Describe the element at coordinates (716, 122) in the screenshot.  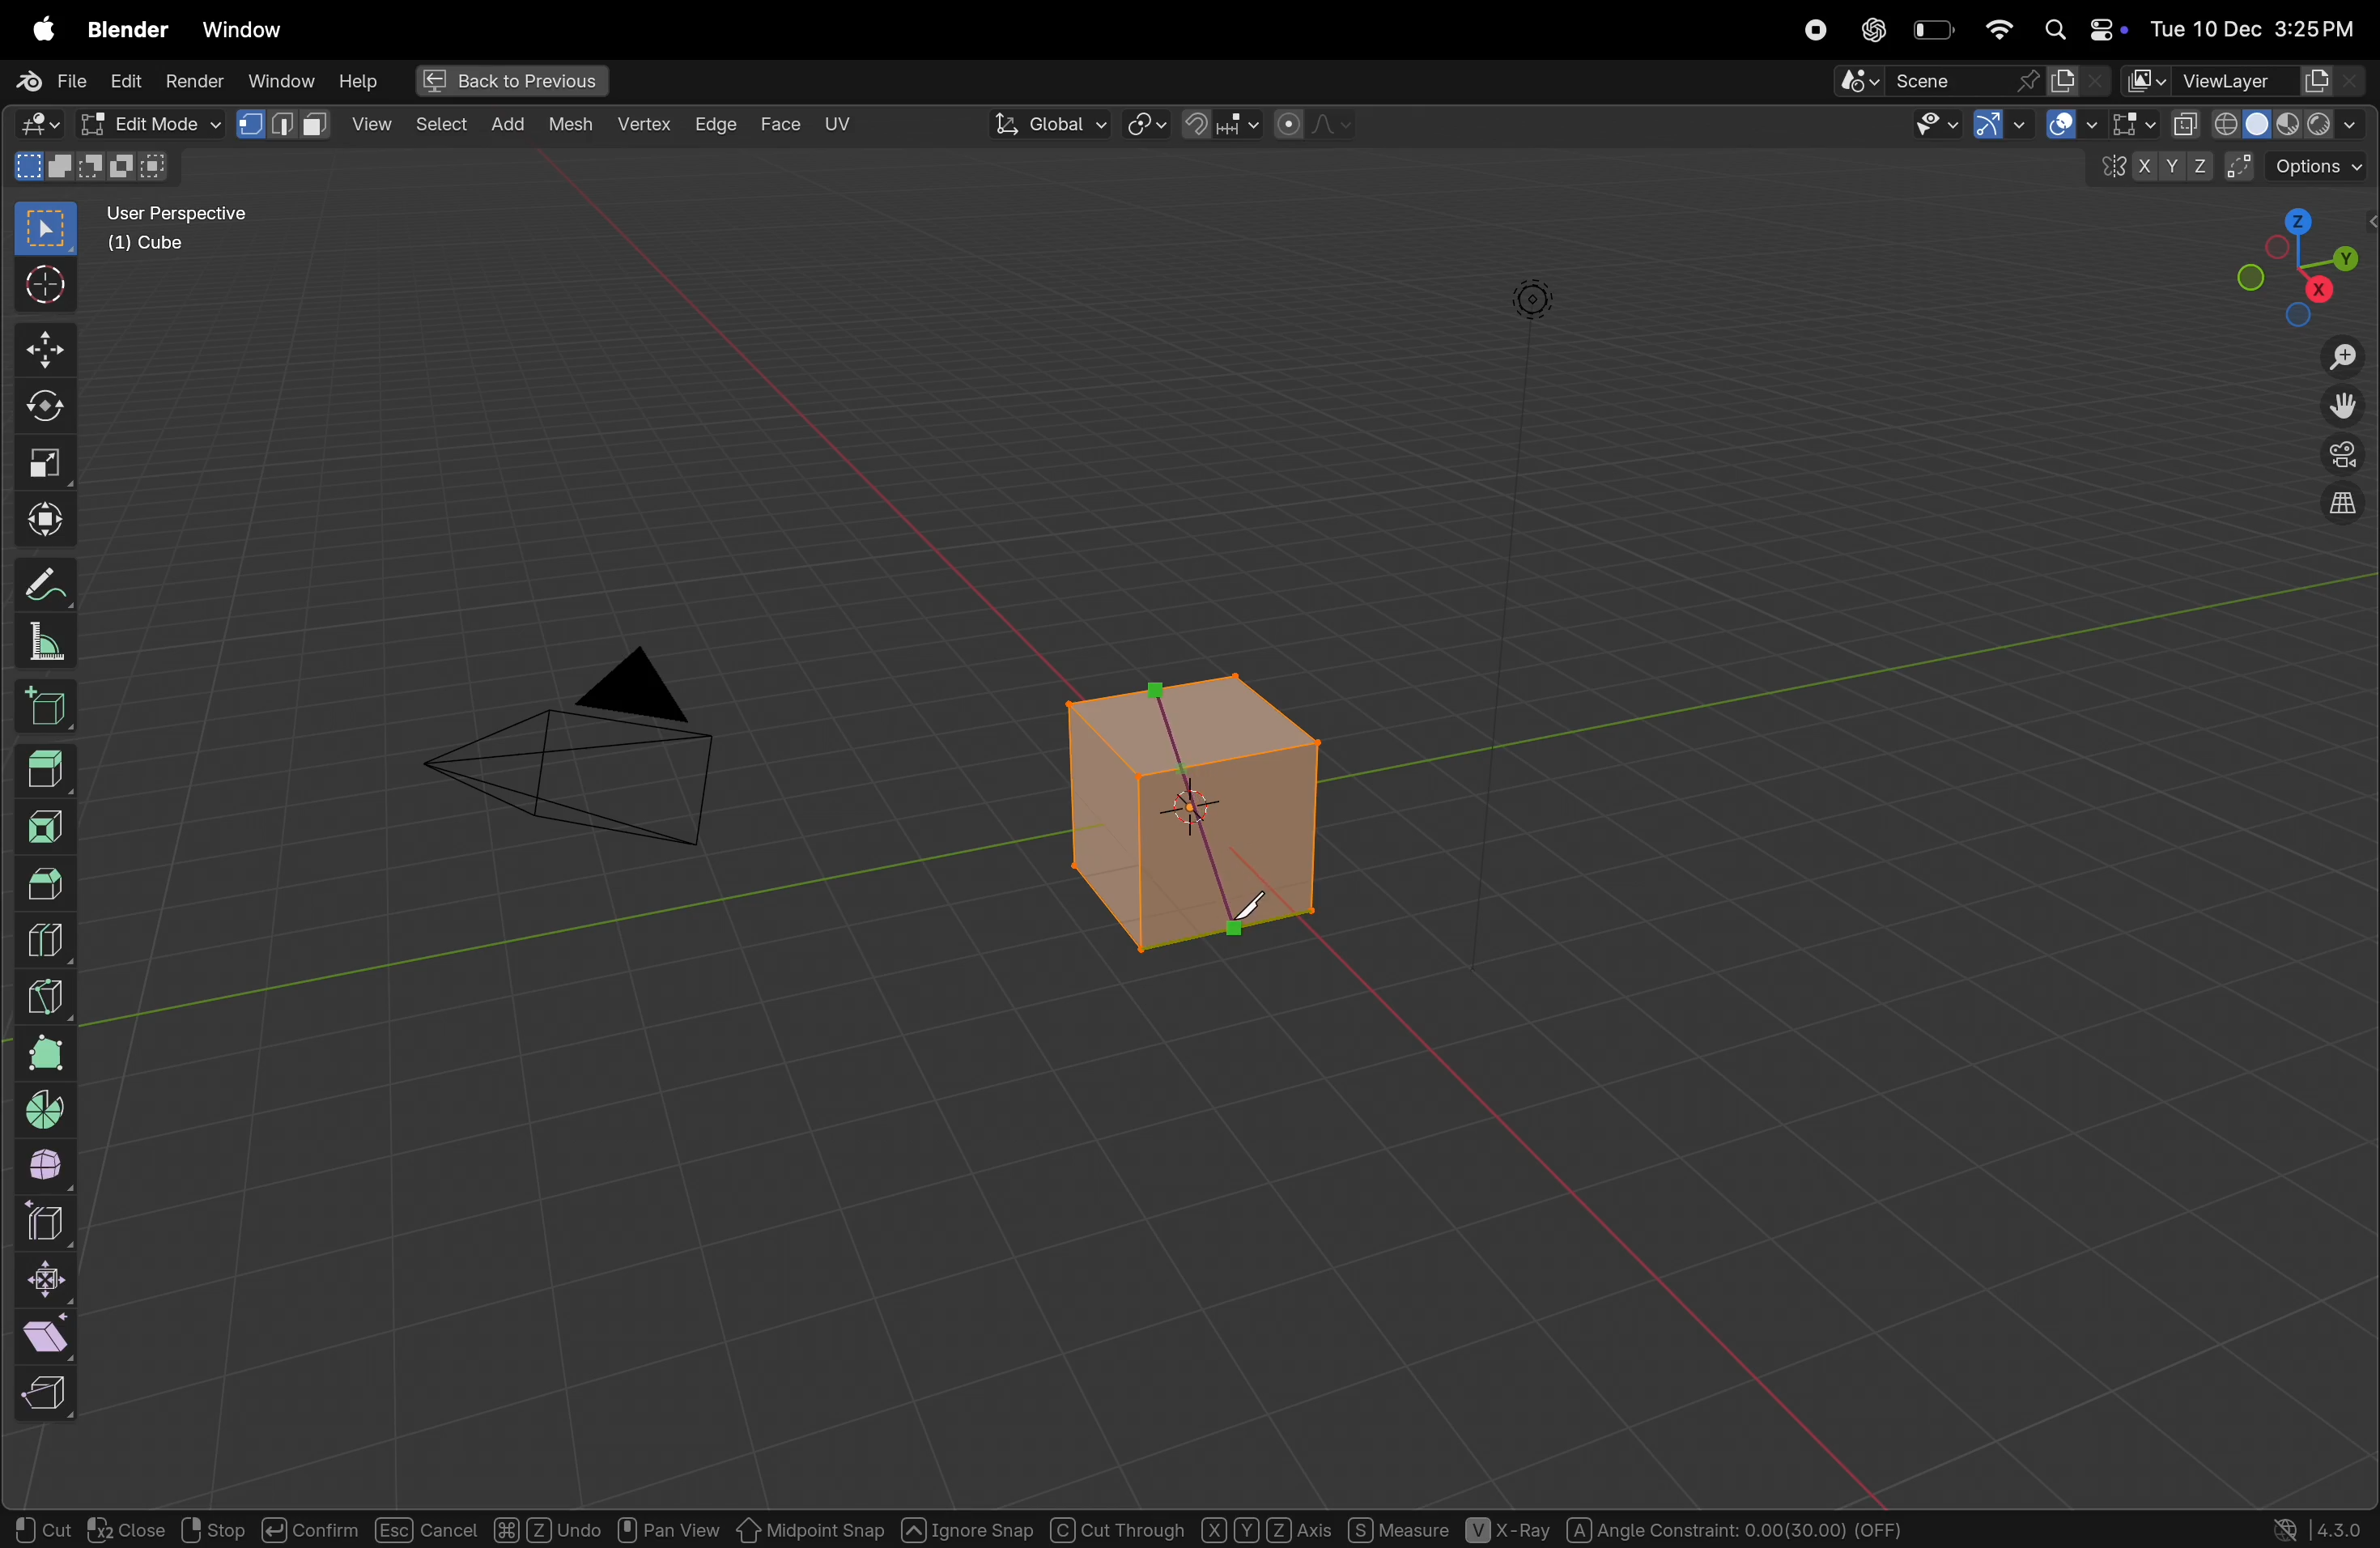
I see `x Edge` at that location.